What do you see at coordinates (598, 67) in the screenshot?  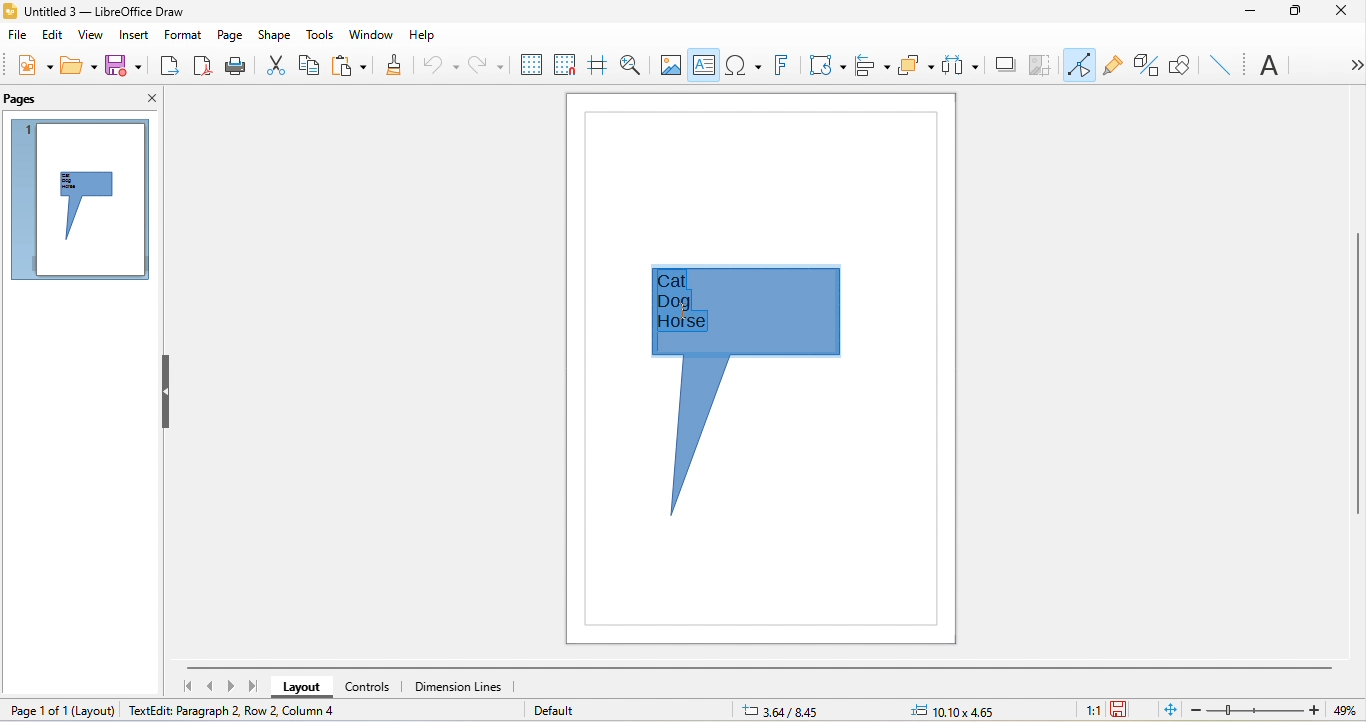 I see `helpline while moving` at bounding box center [598, 67].